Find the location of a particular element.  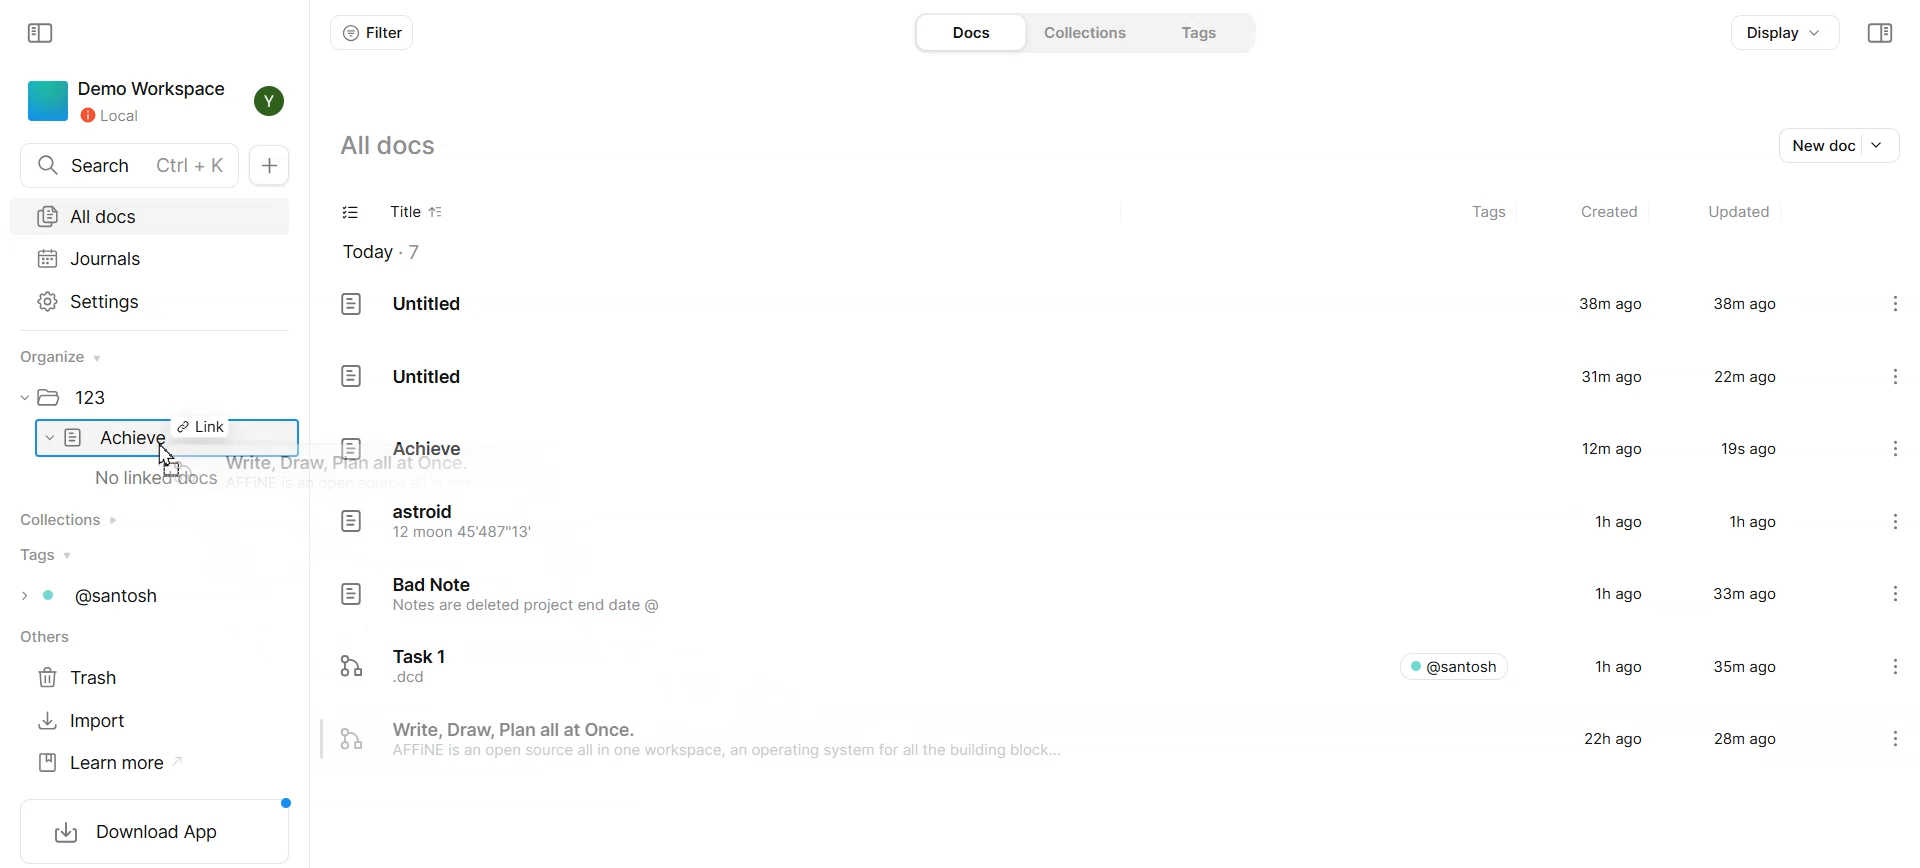

Settings is located at coordinates (1880, 664).